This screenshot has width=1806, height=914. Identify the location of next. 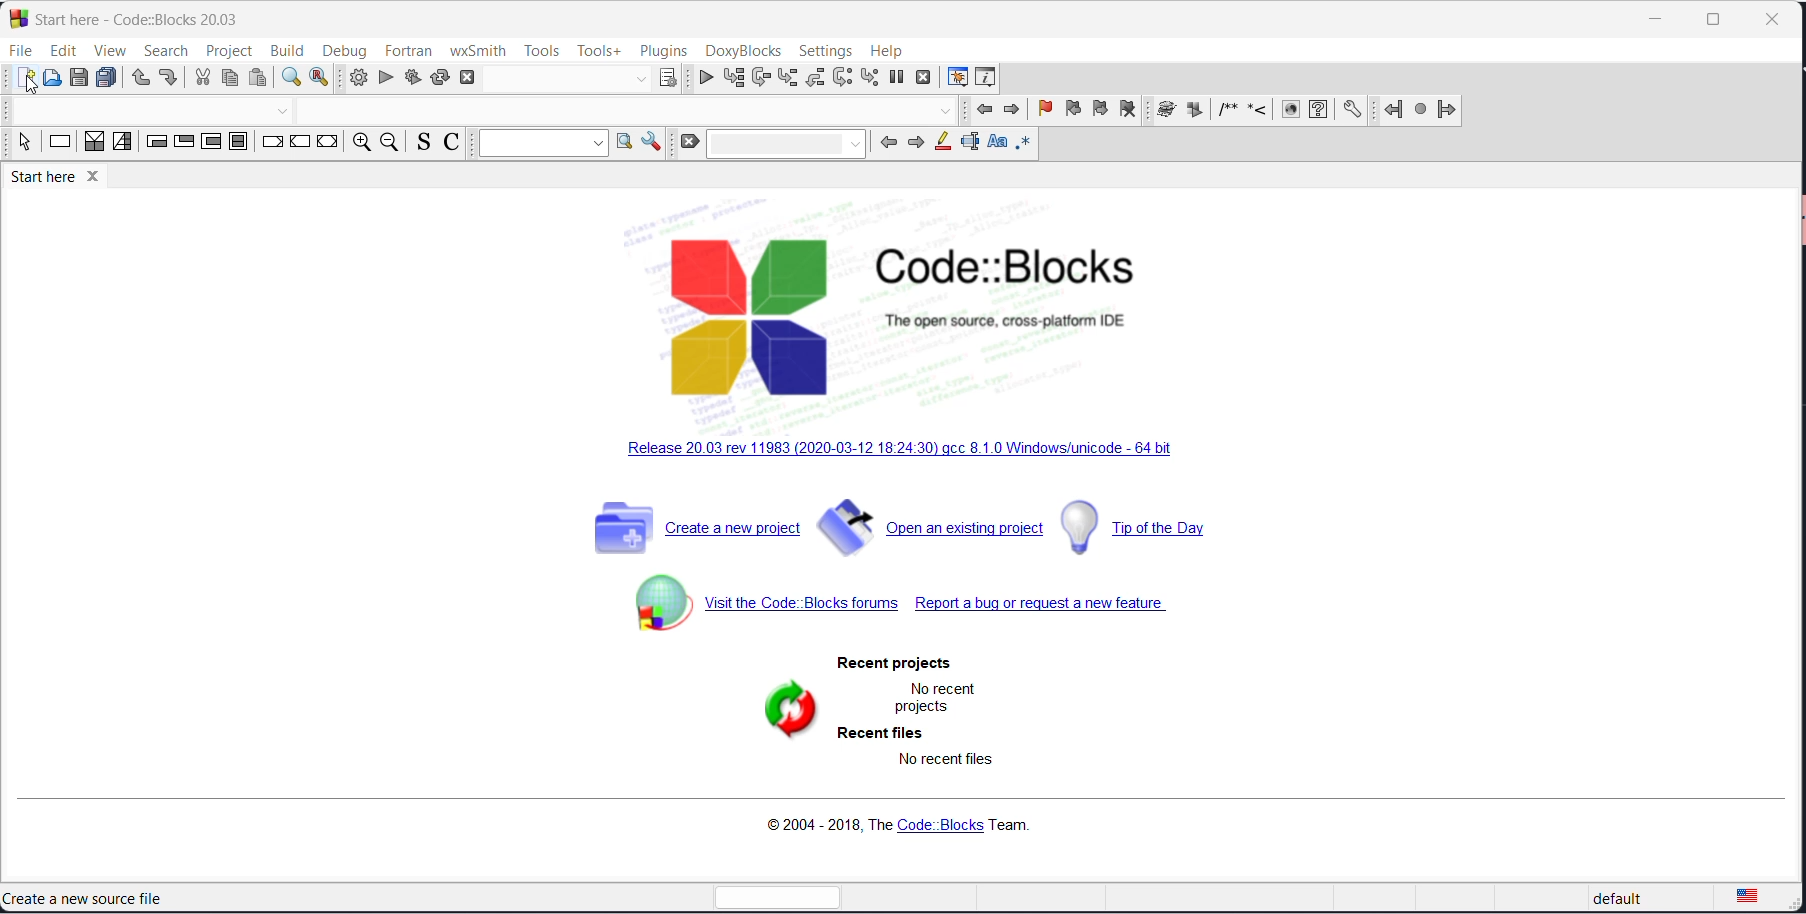
(917, 144).